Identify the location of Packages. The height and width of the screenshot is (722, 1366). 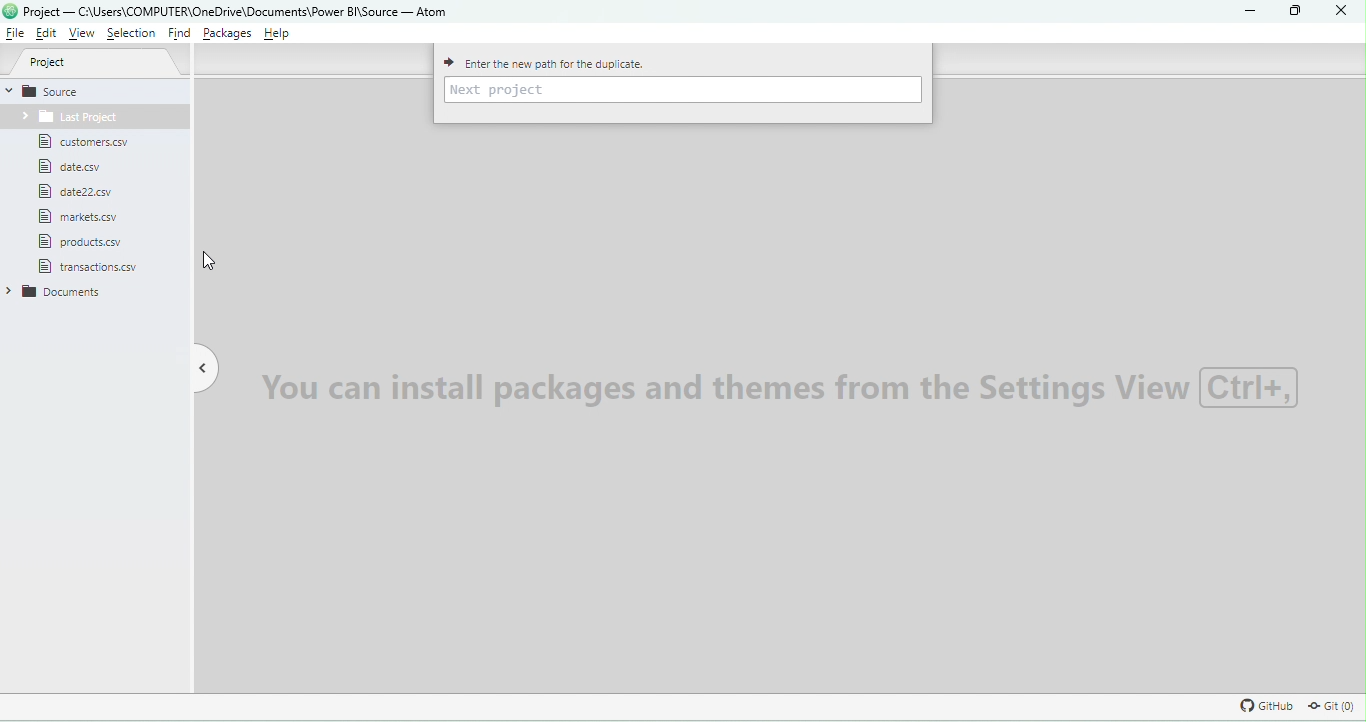
(228, 34).